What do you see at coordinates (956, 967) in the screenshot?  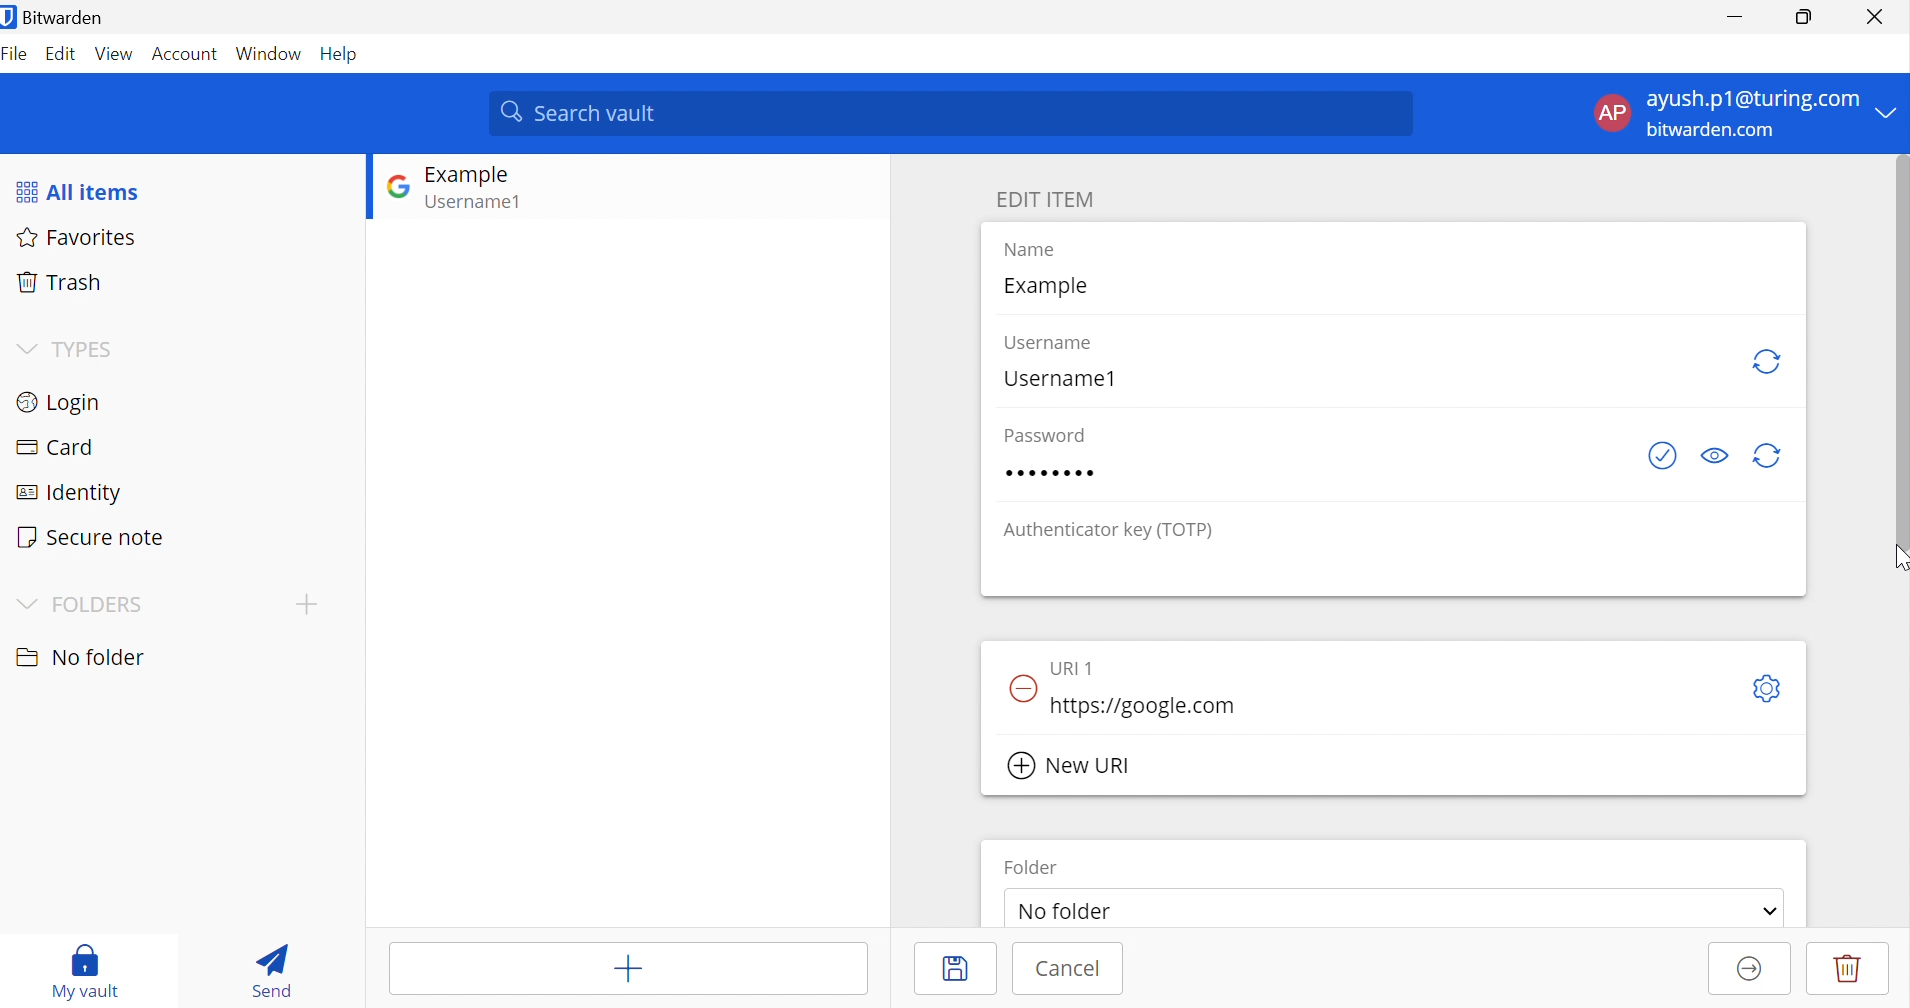 I see `Save` at bounding box center [956, 967].